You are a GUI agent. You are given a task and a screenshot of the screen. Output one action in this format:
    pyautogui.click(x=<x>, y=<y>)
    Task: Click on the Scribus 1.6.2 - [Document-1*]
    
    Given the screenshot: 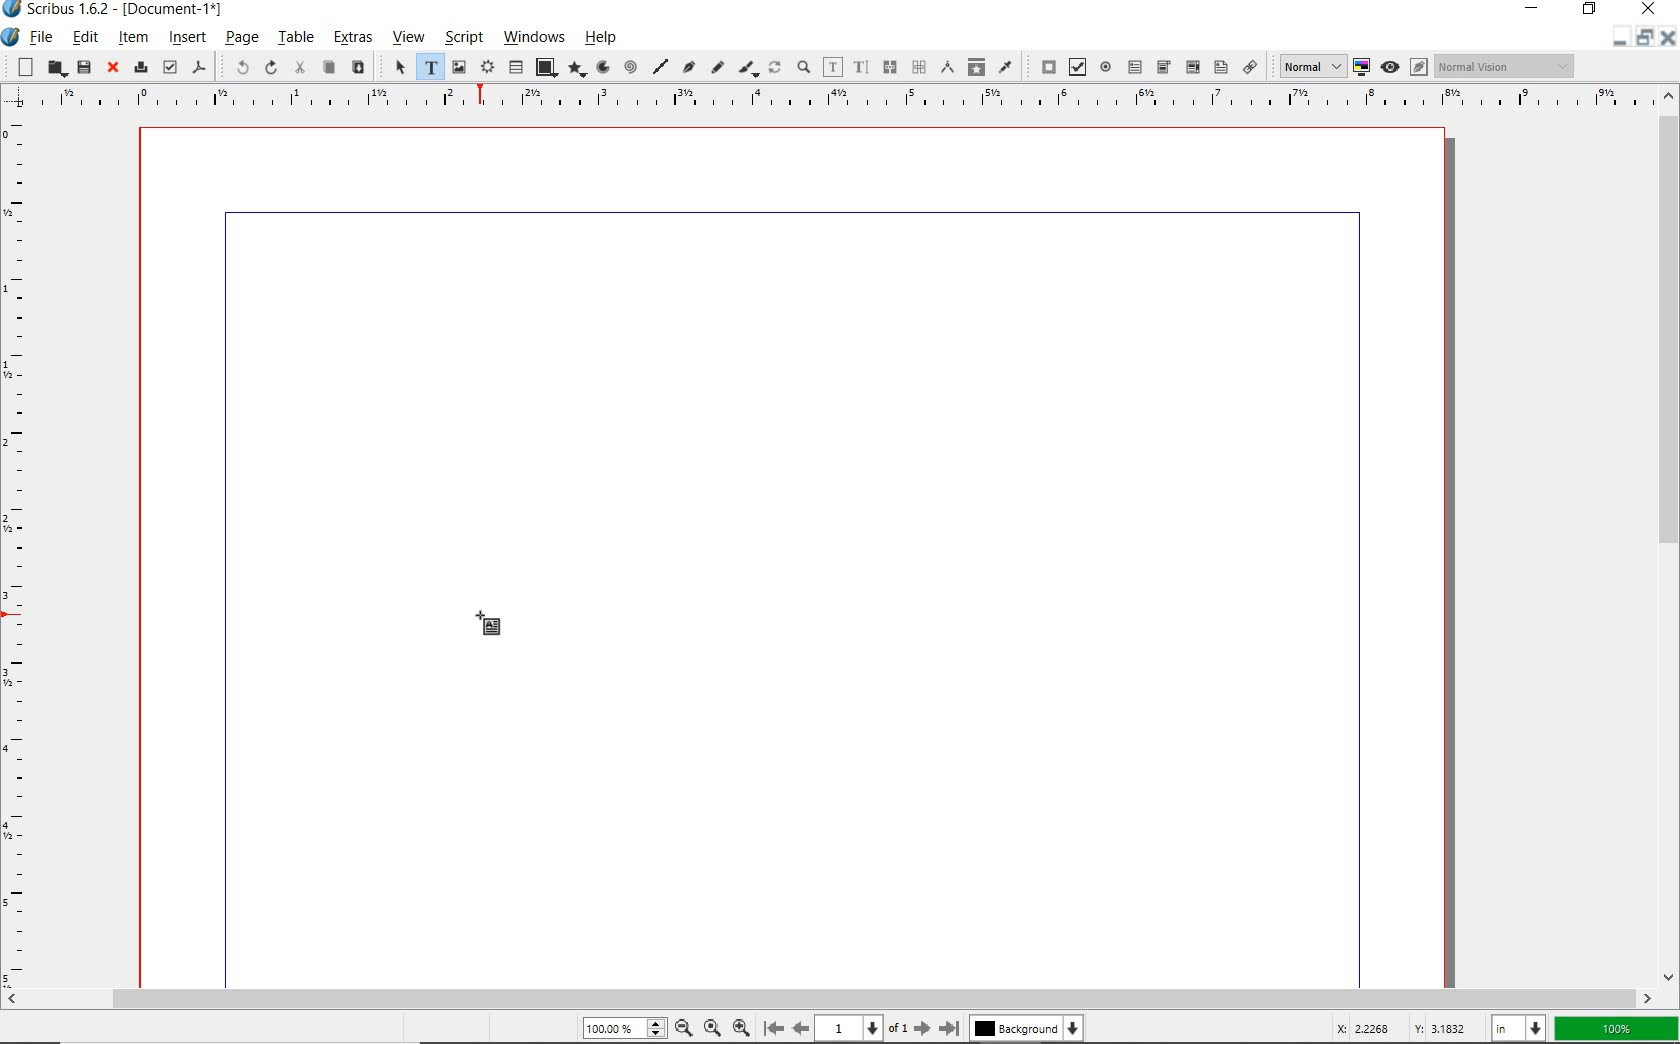 What is the action you would take?
    pyautogui.click(x=119, y=12)
    